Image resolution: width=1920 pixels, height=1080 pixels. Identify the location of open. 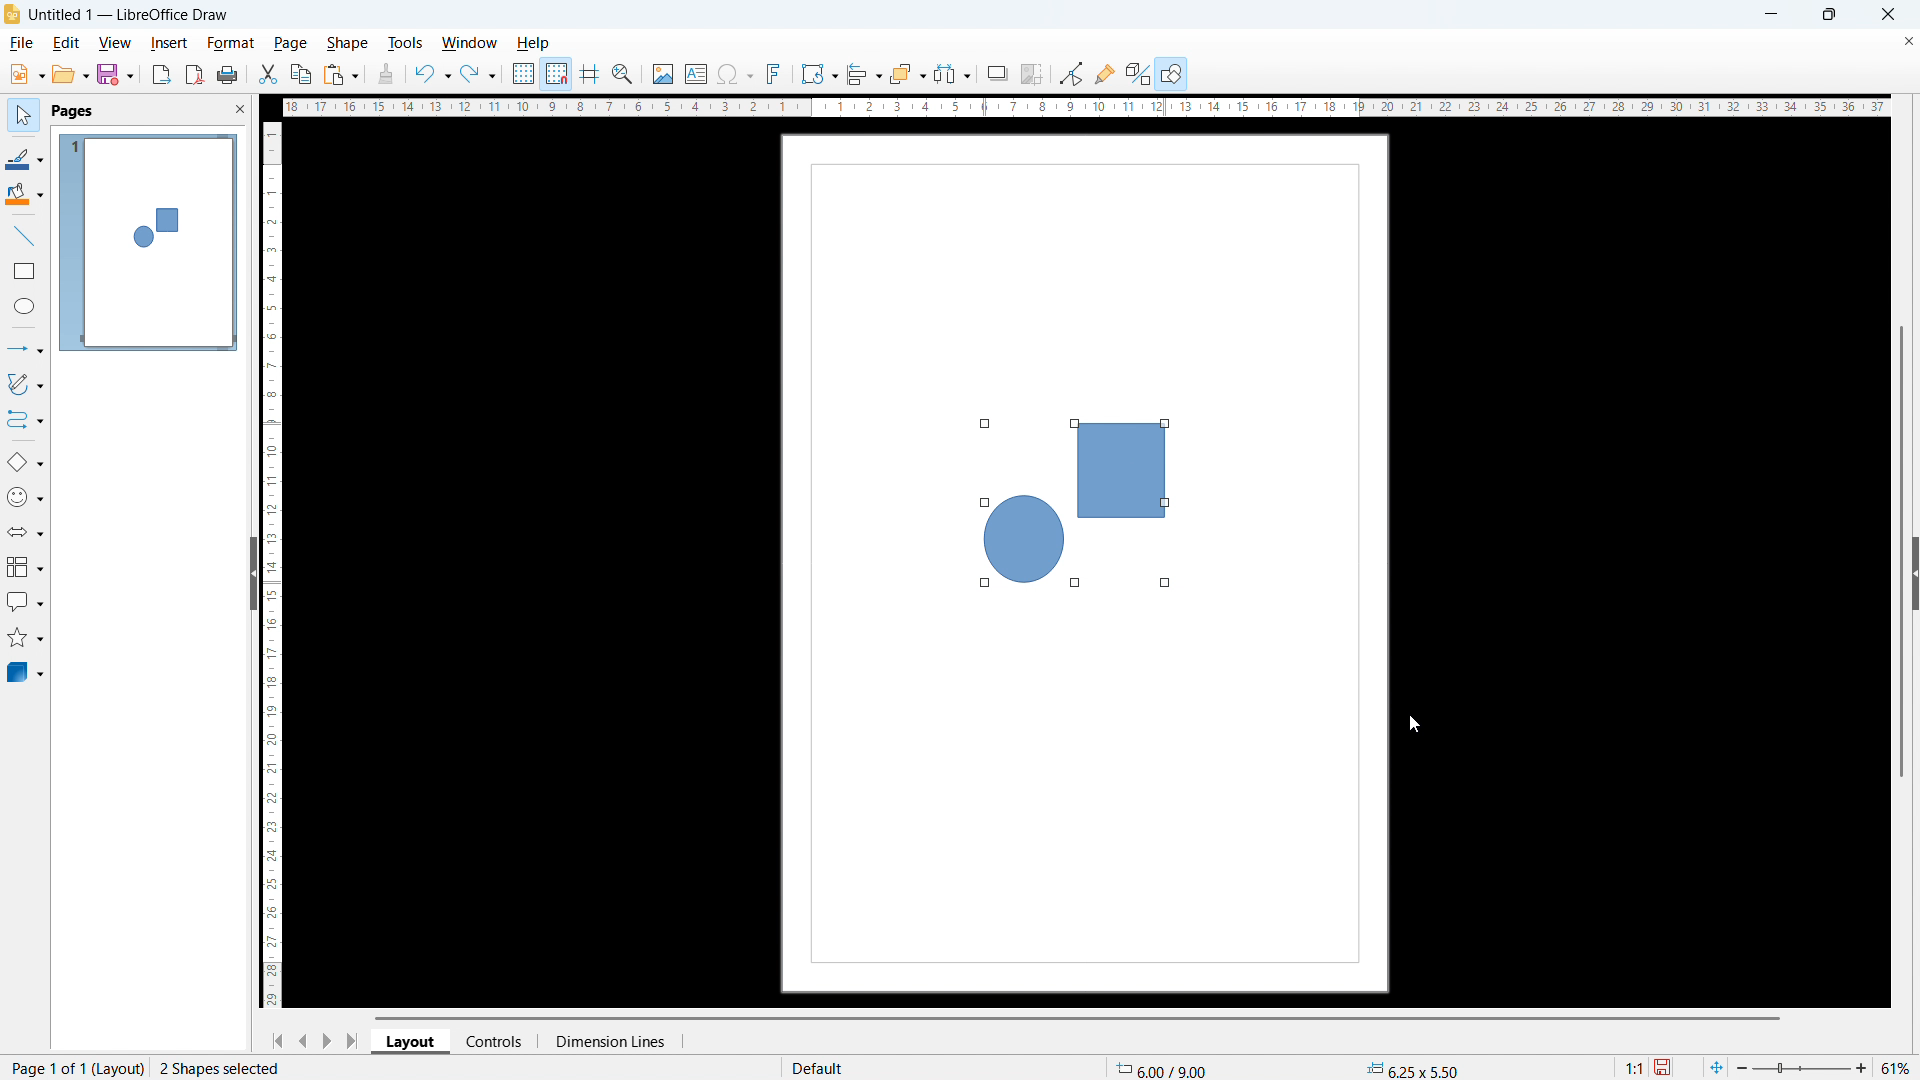
(70, 75).